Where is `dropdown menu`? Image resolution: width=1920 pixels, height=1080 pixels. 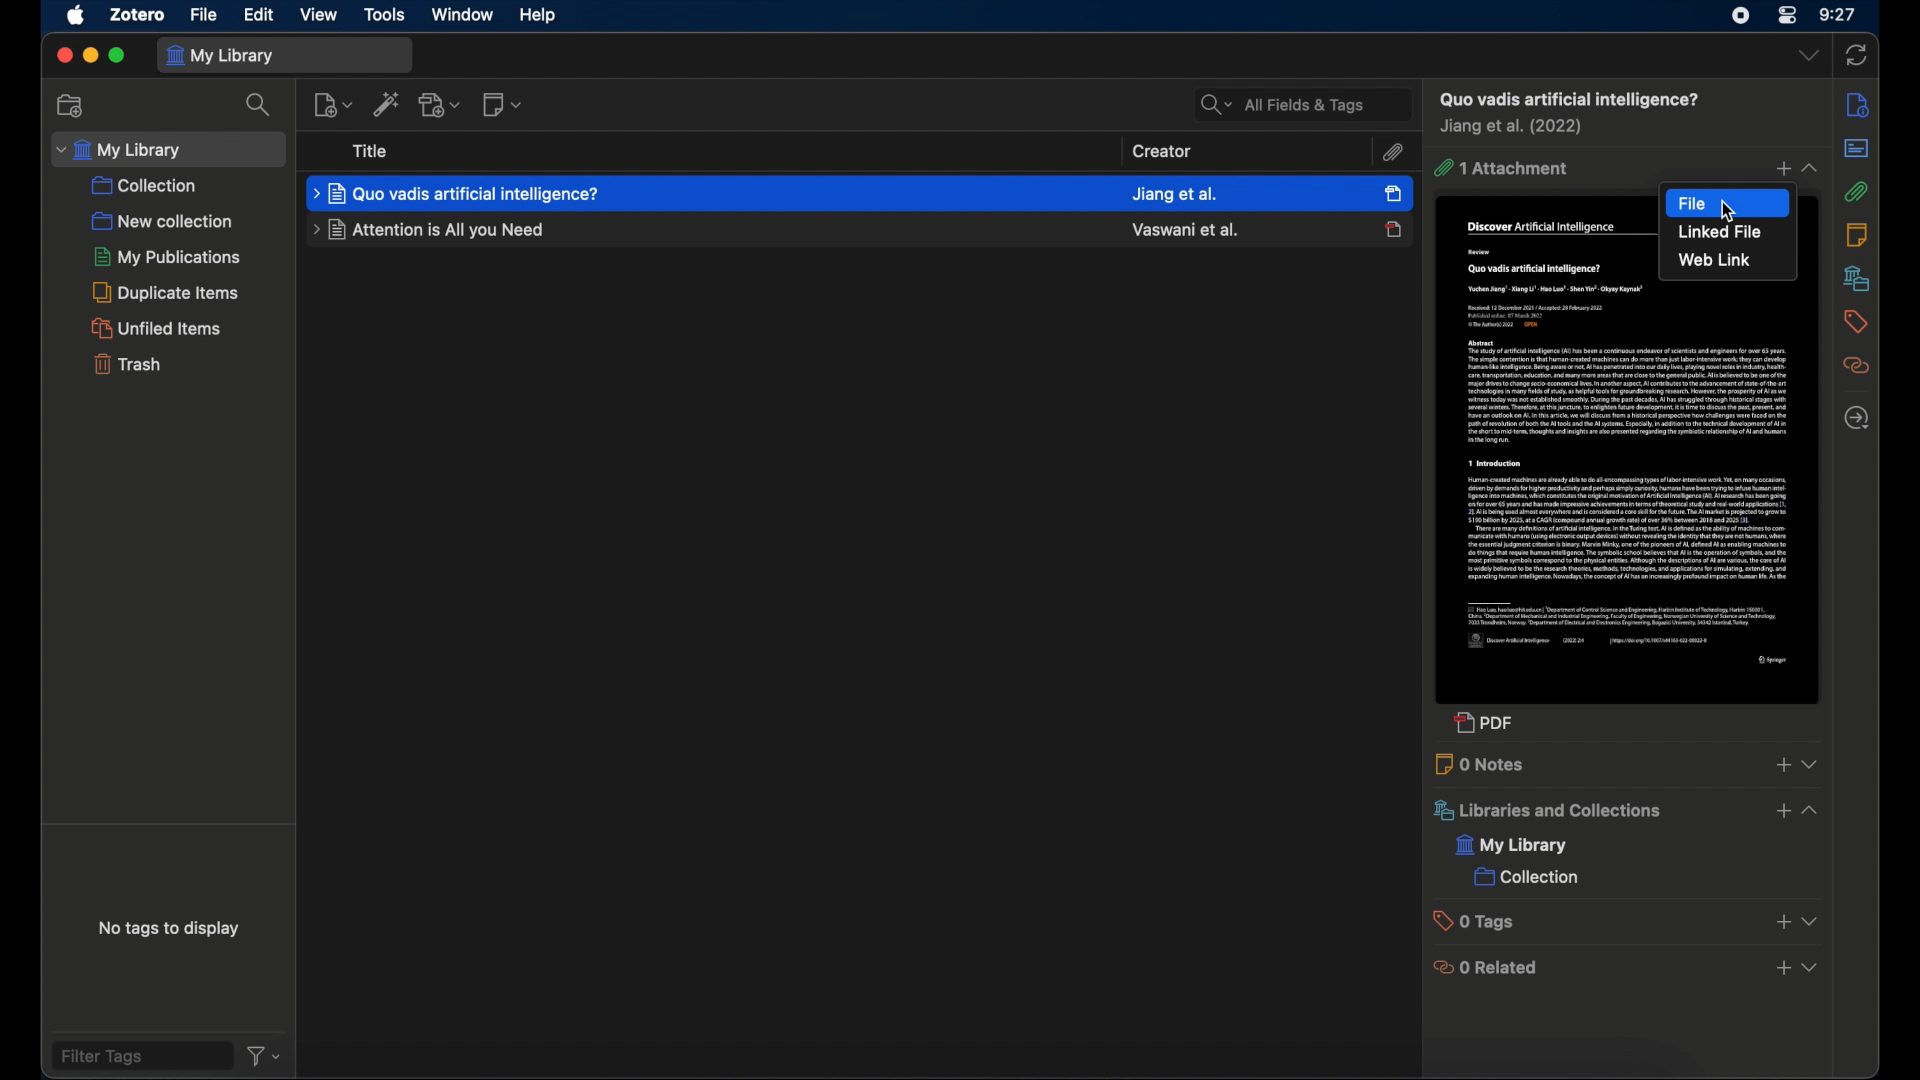 dropdown menu is located at coordinates (1808, 56).